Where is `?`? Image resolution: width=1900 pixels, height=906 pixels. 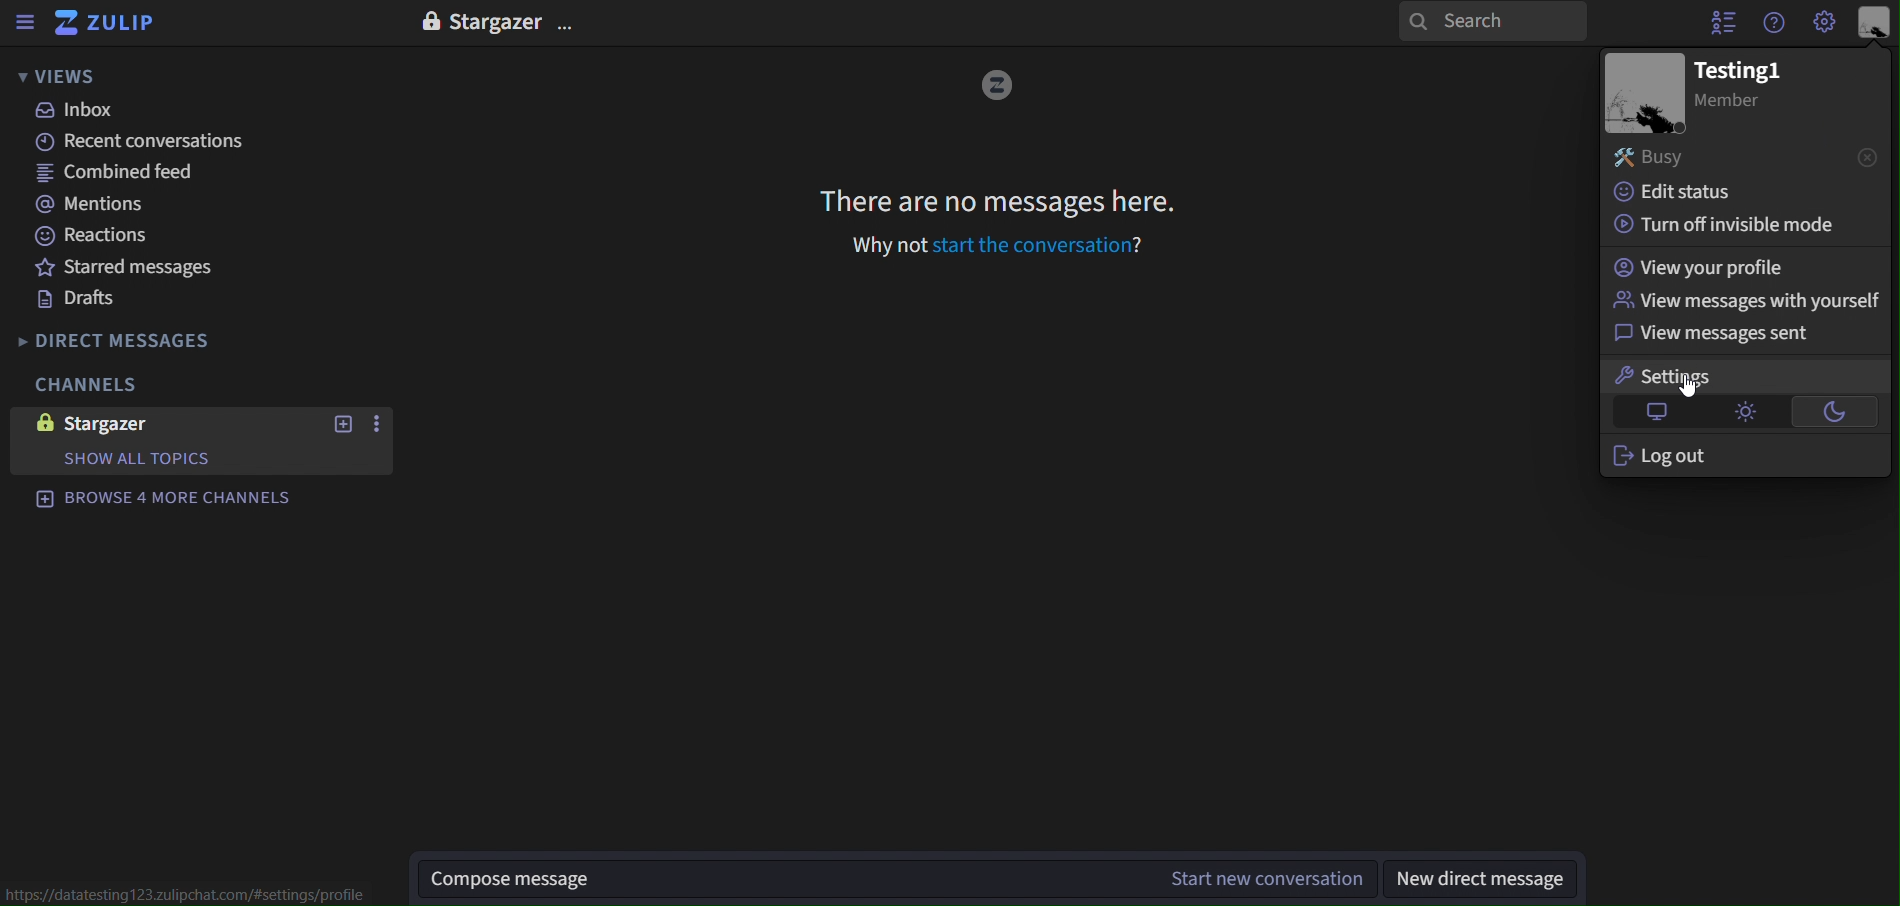
? is located at coordinates (1144, 244).